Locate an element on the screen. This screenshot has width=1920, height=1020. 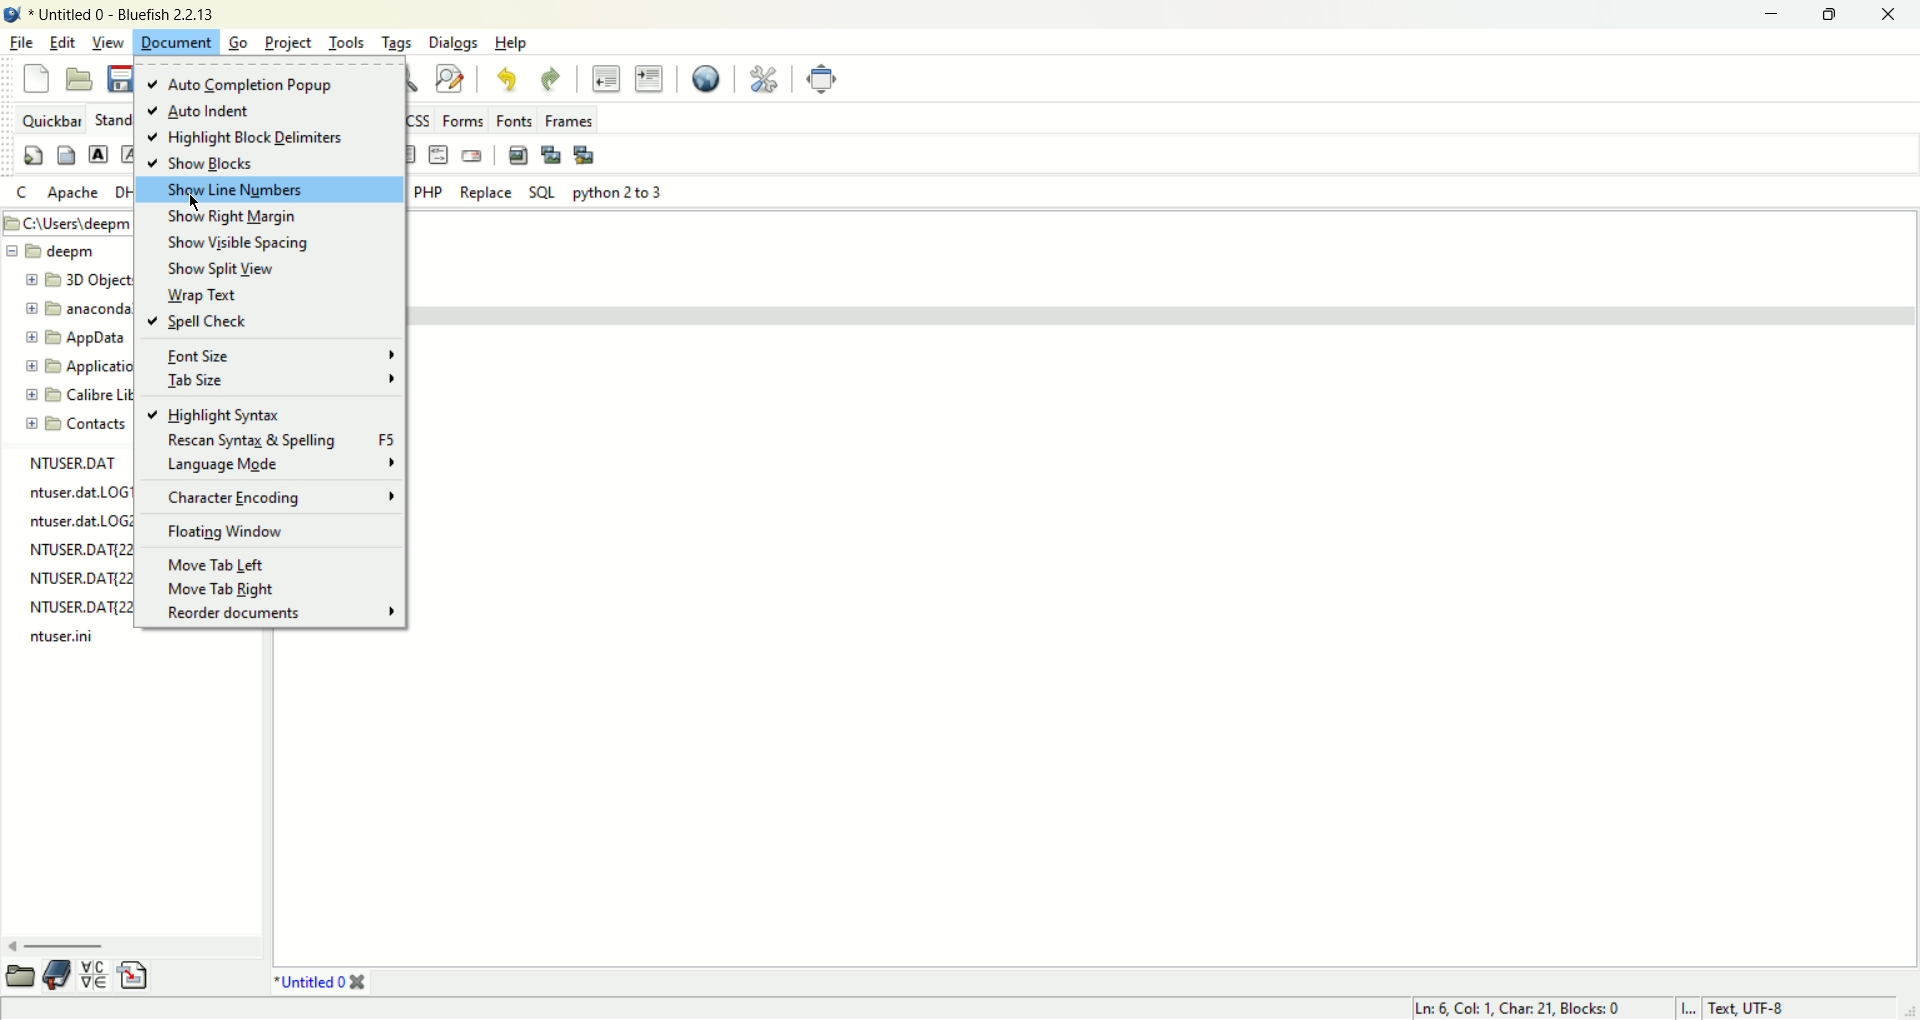
application is located at coordinates (76, 368).